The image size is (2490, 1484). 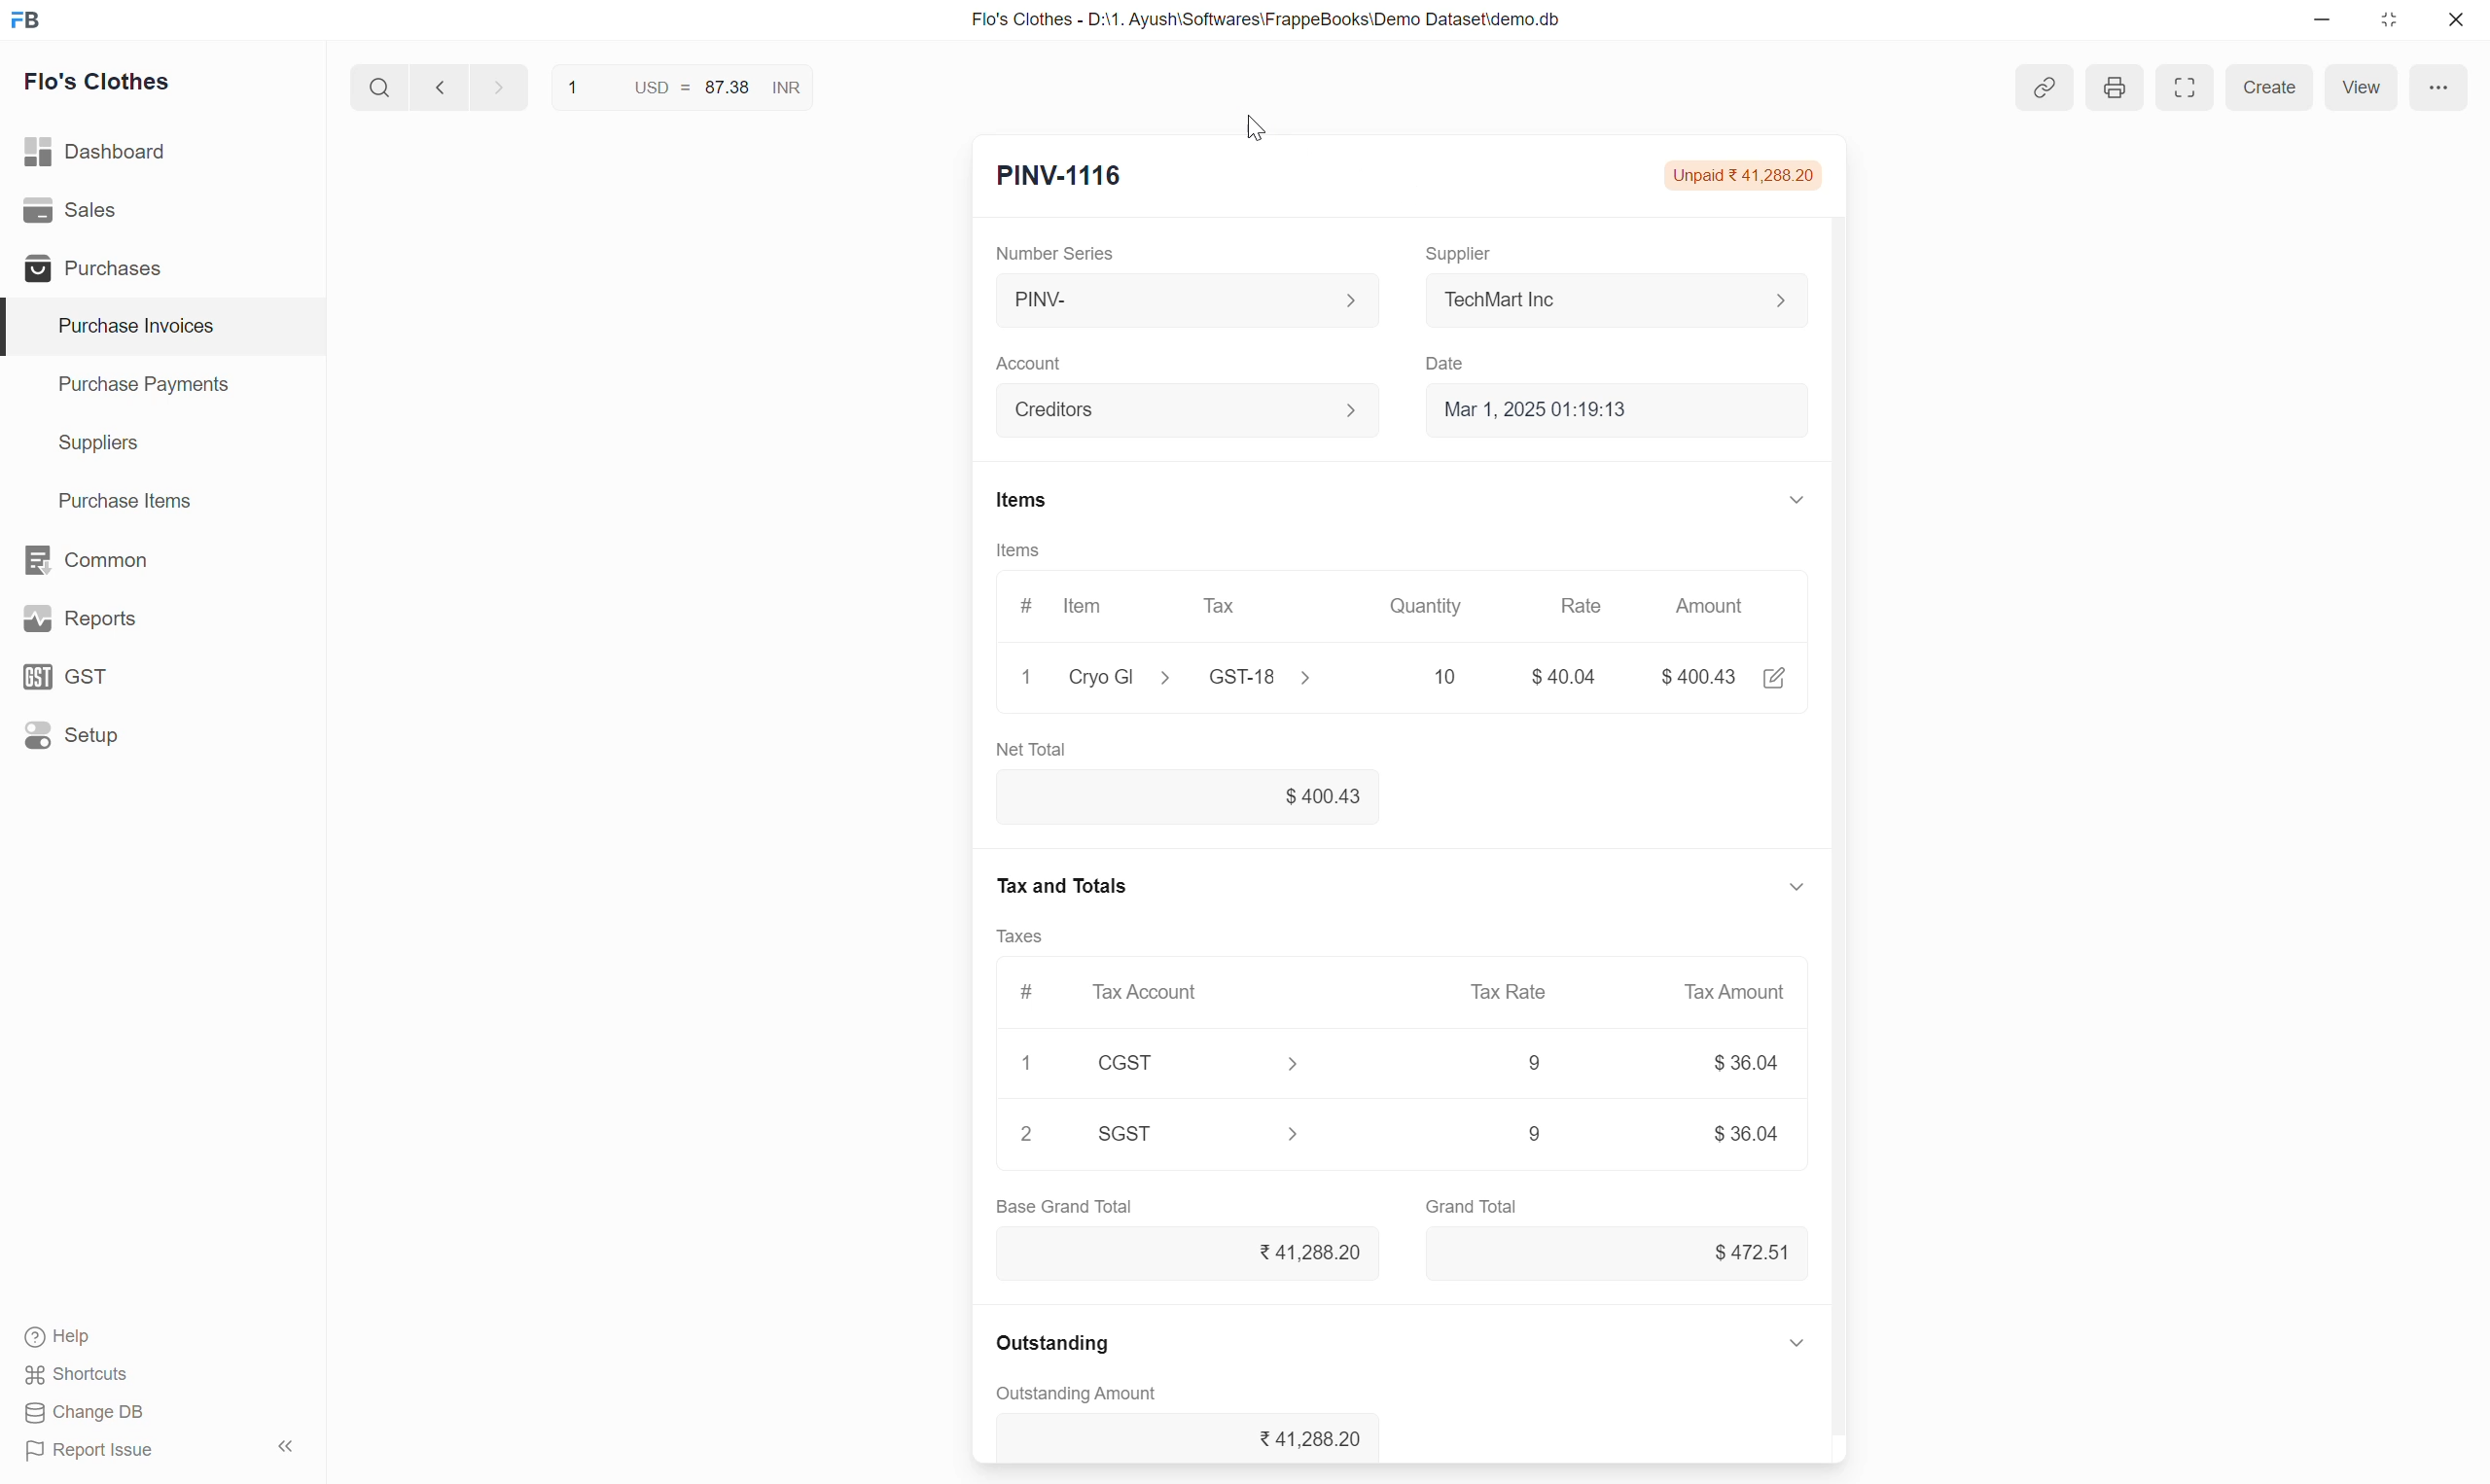 What do you see at coordinates (1184, 300) in the screenshot?
I see `PINV-` at bounding box center [1184, 300].